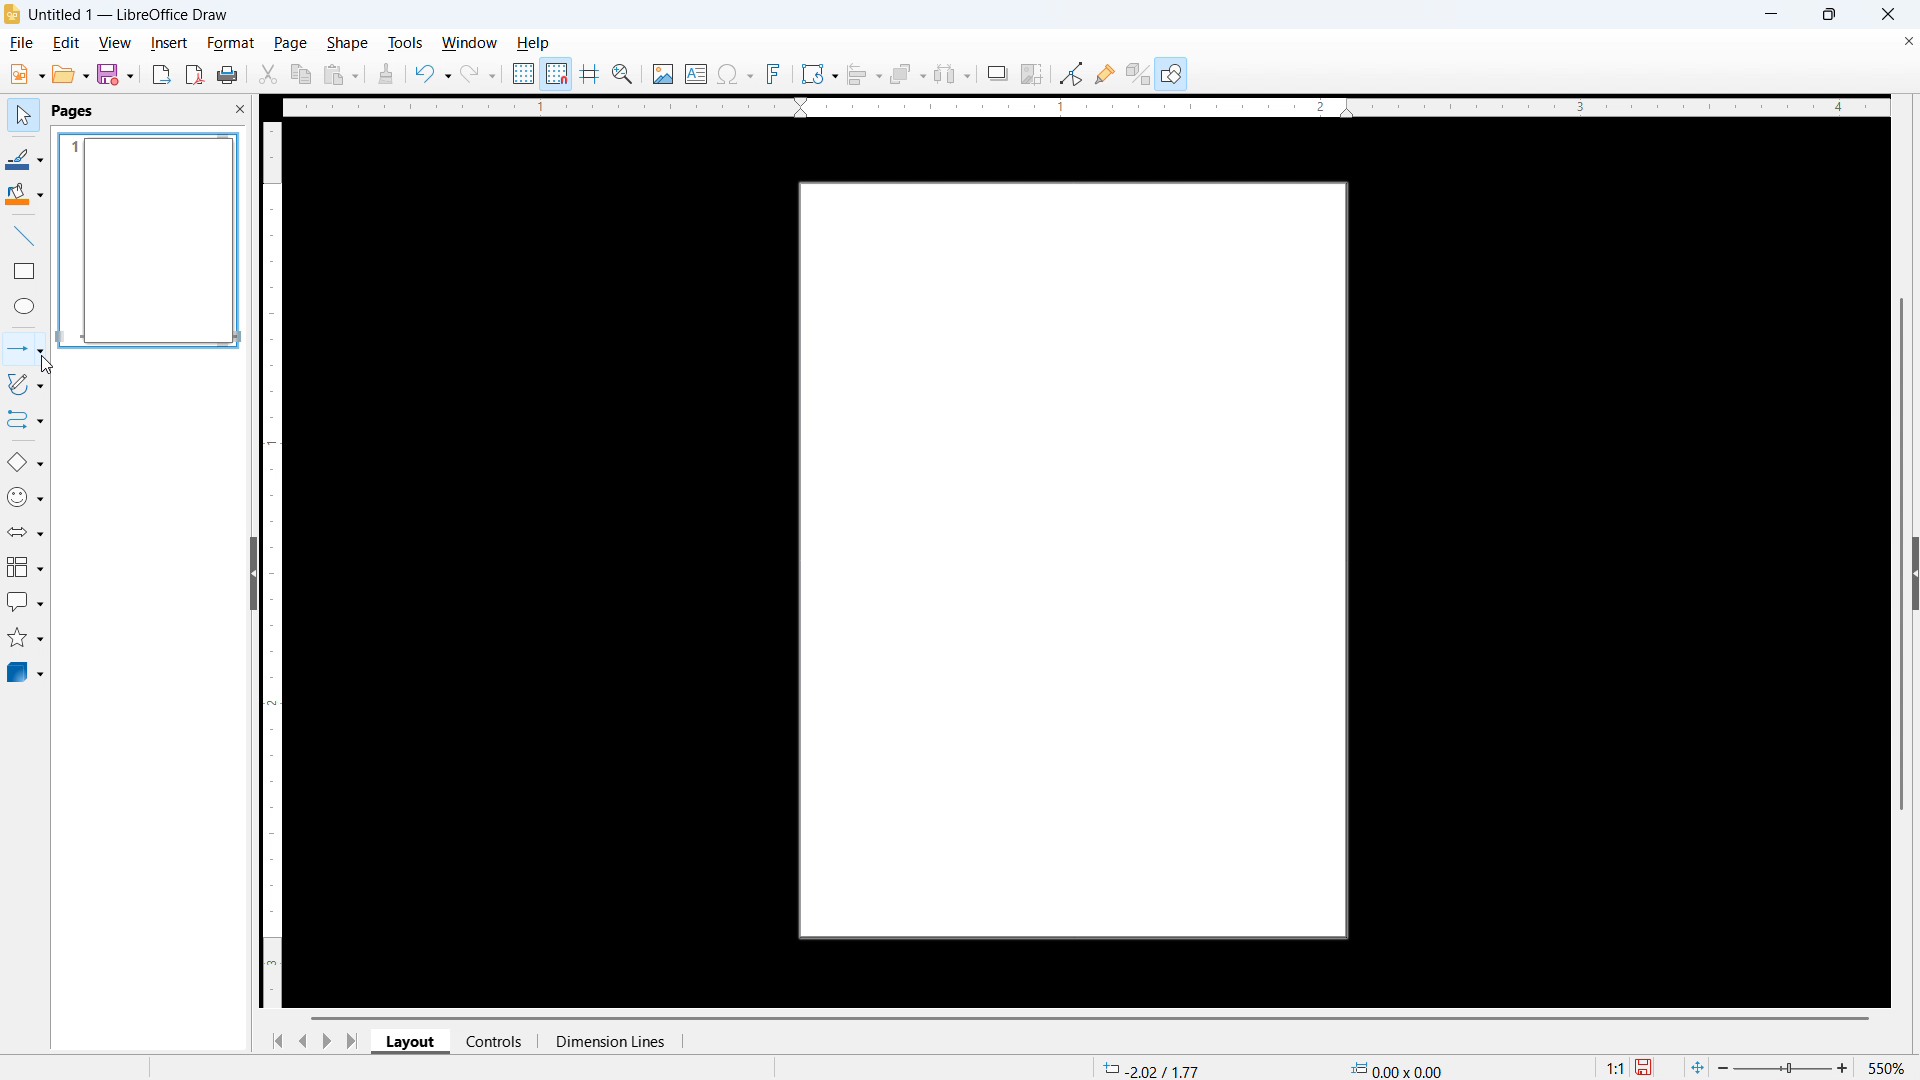 The height and width of the screenshot is (1080, 1920). I want to click on Toggle point edit mode , so click(1072, 72).